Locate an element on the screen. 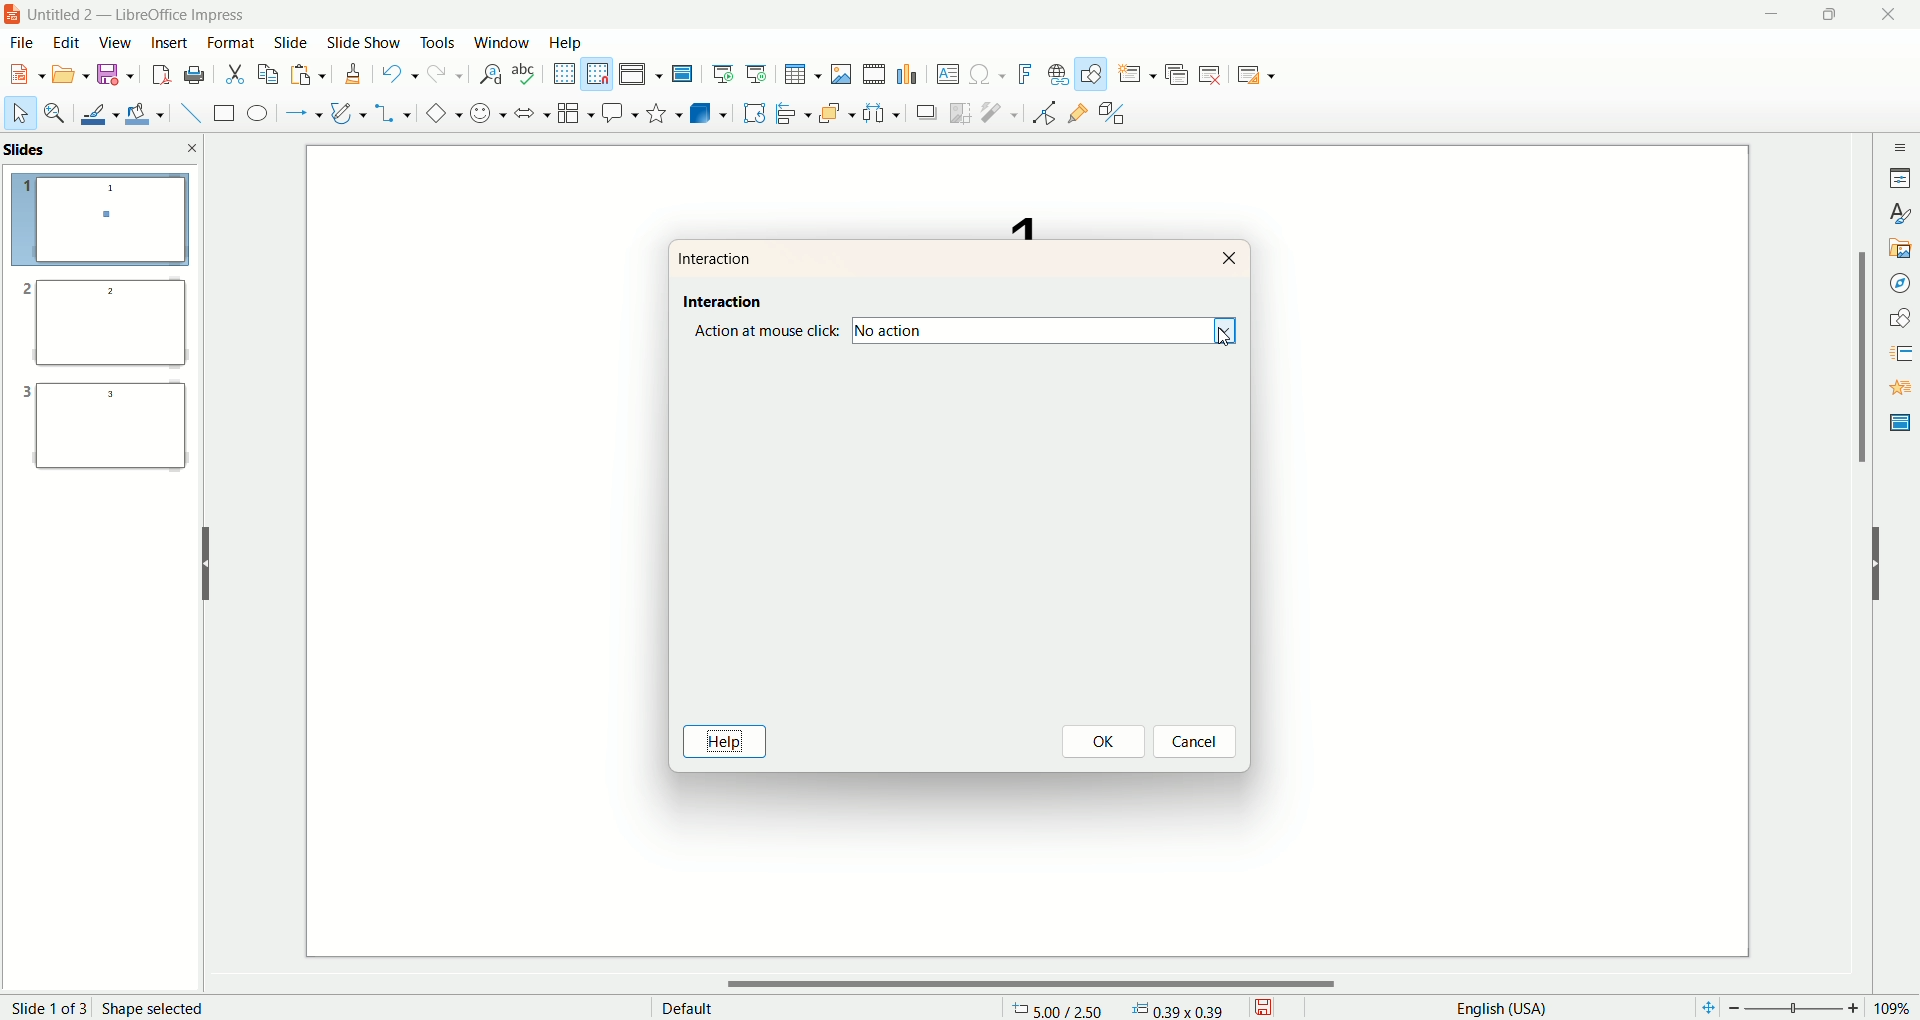 The image size is (1920, 1020). crop image is located at coordinates (961, 112).